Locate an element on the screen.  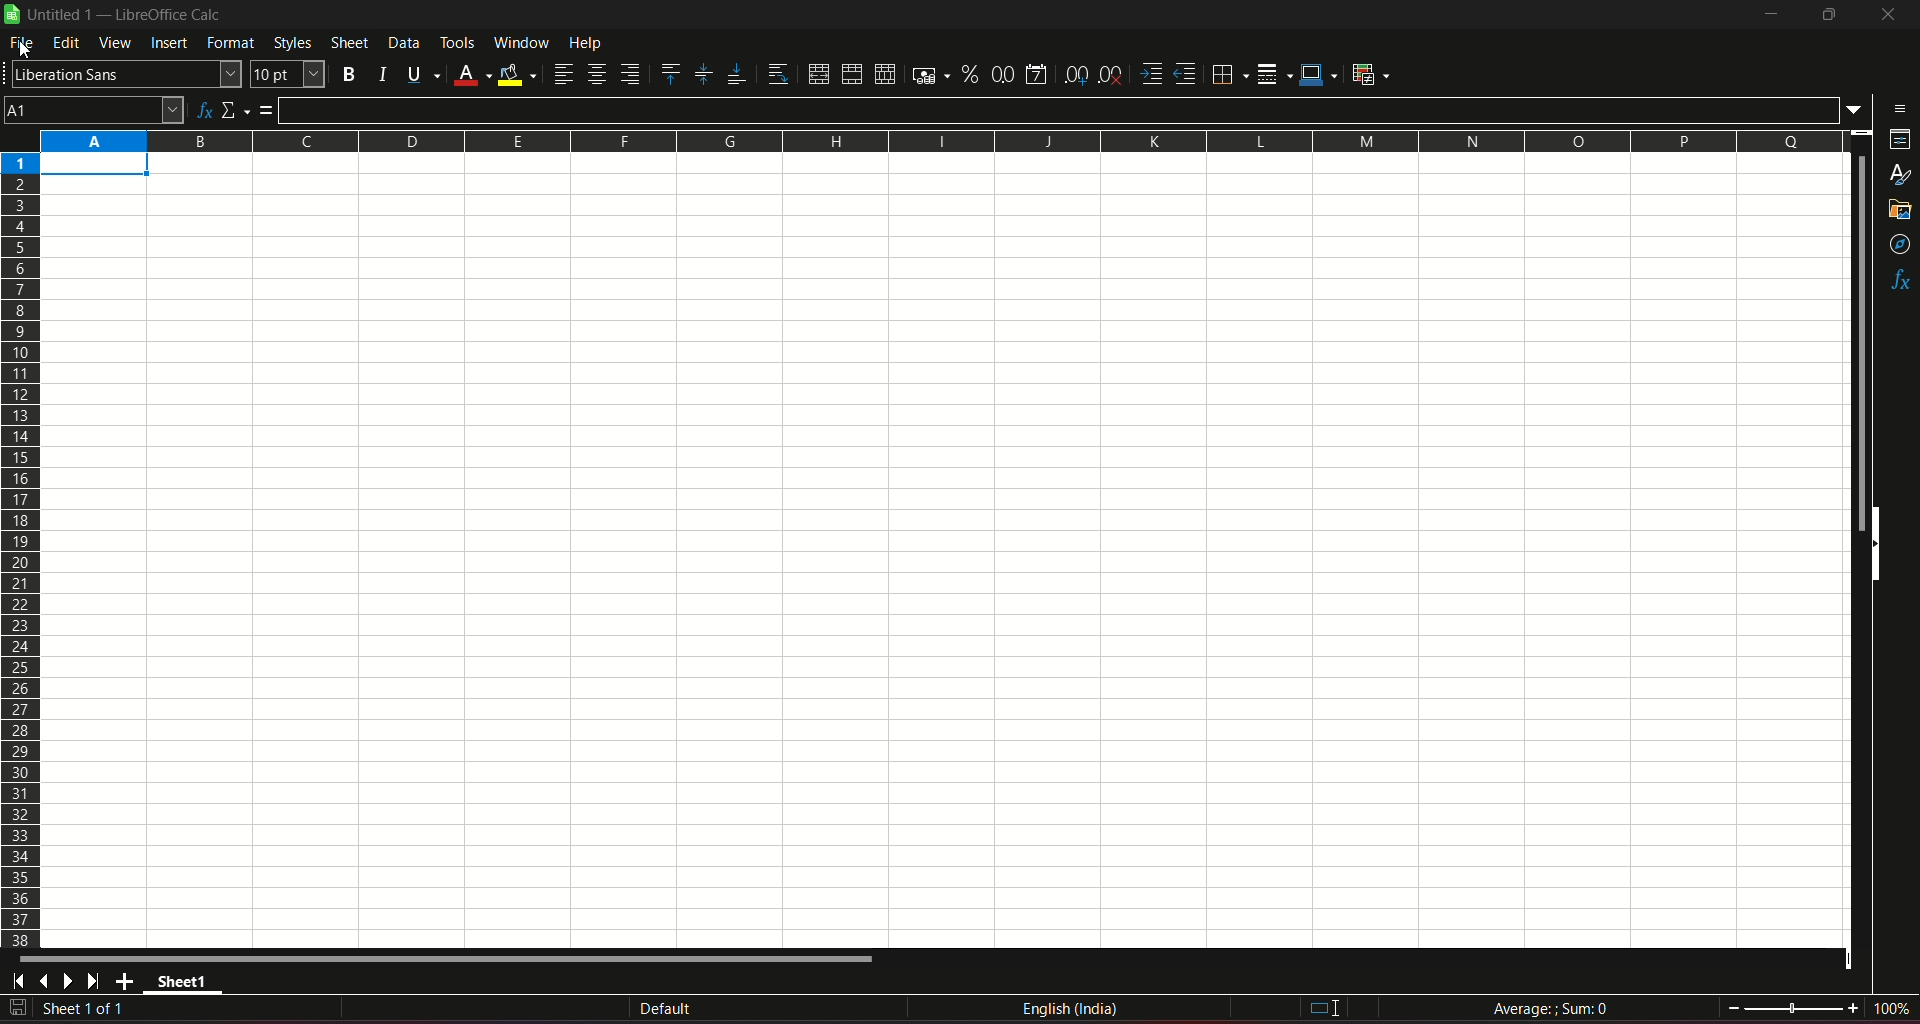
last sheet is located at coordinates (94, 981).